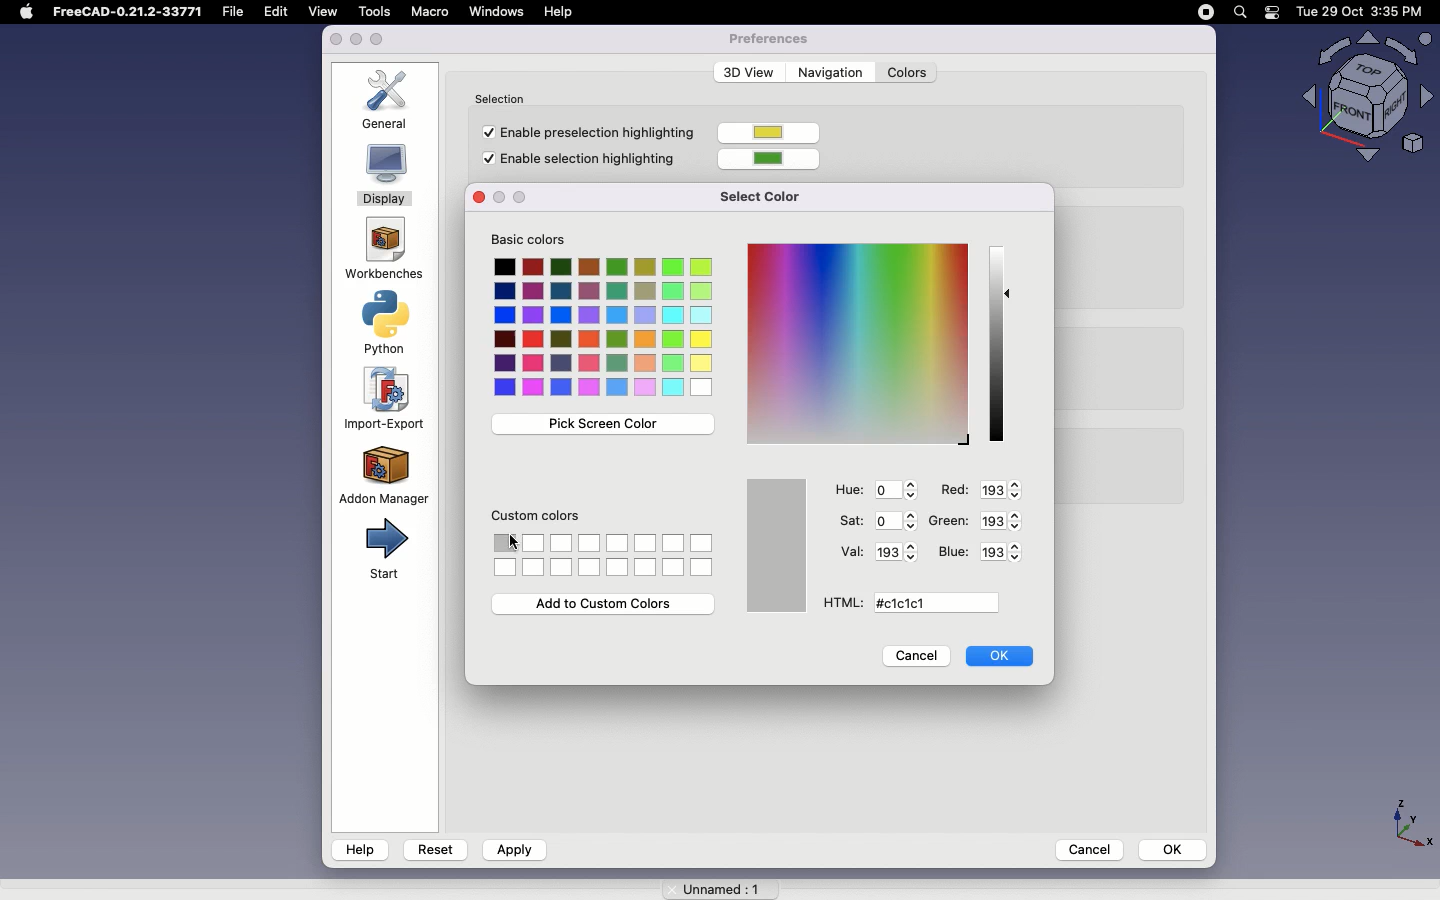  I want to click on 193, so click(998, 489).